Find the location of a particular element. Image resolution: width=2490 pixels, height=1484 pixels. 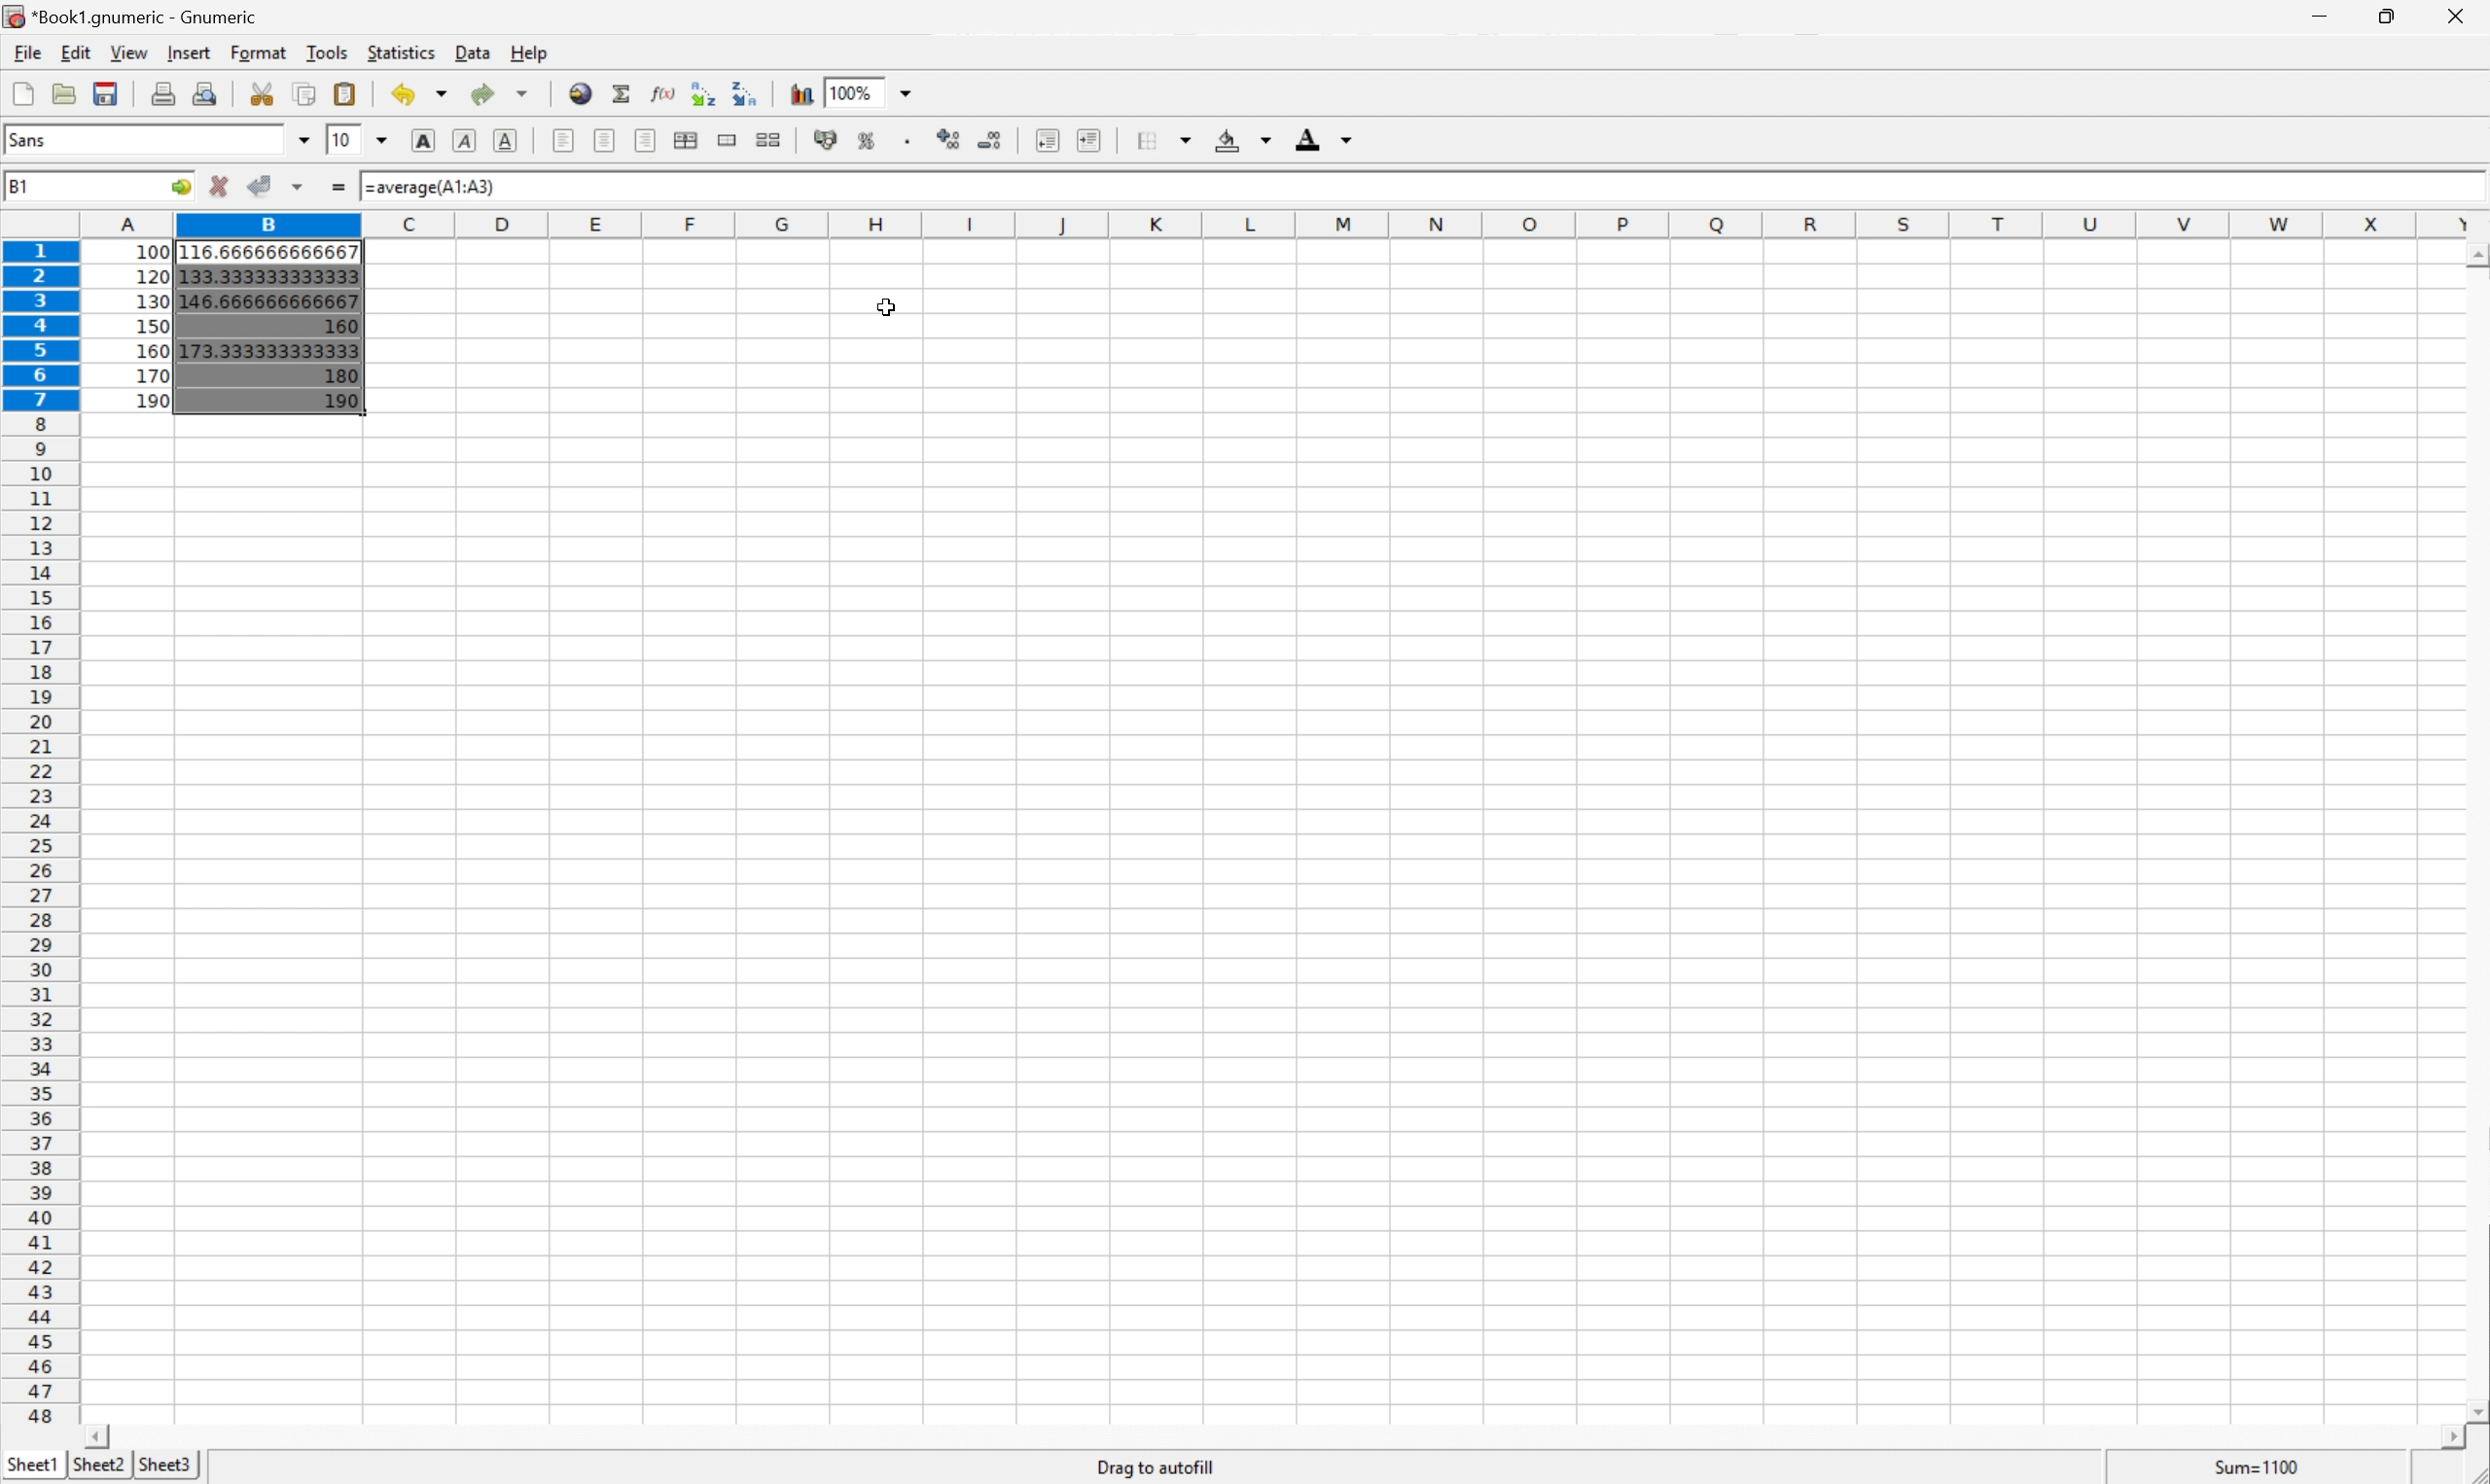

Cursor is located at coordinates (889, 308).